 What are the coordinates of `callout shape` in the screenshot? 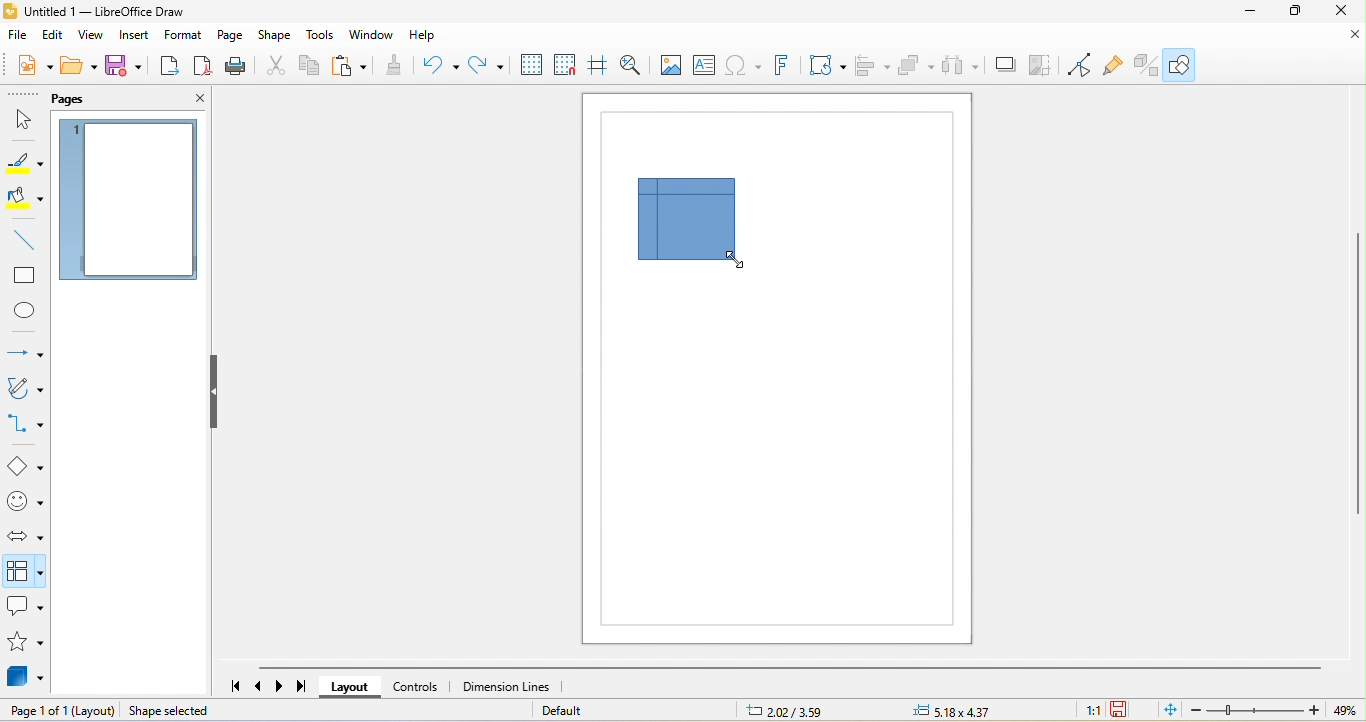 It's located at (26, 607).